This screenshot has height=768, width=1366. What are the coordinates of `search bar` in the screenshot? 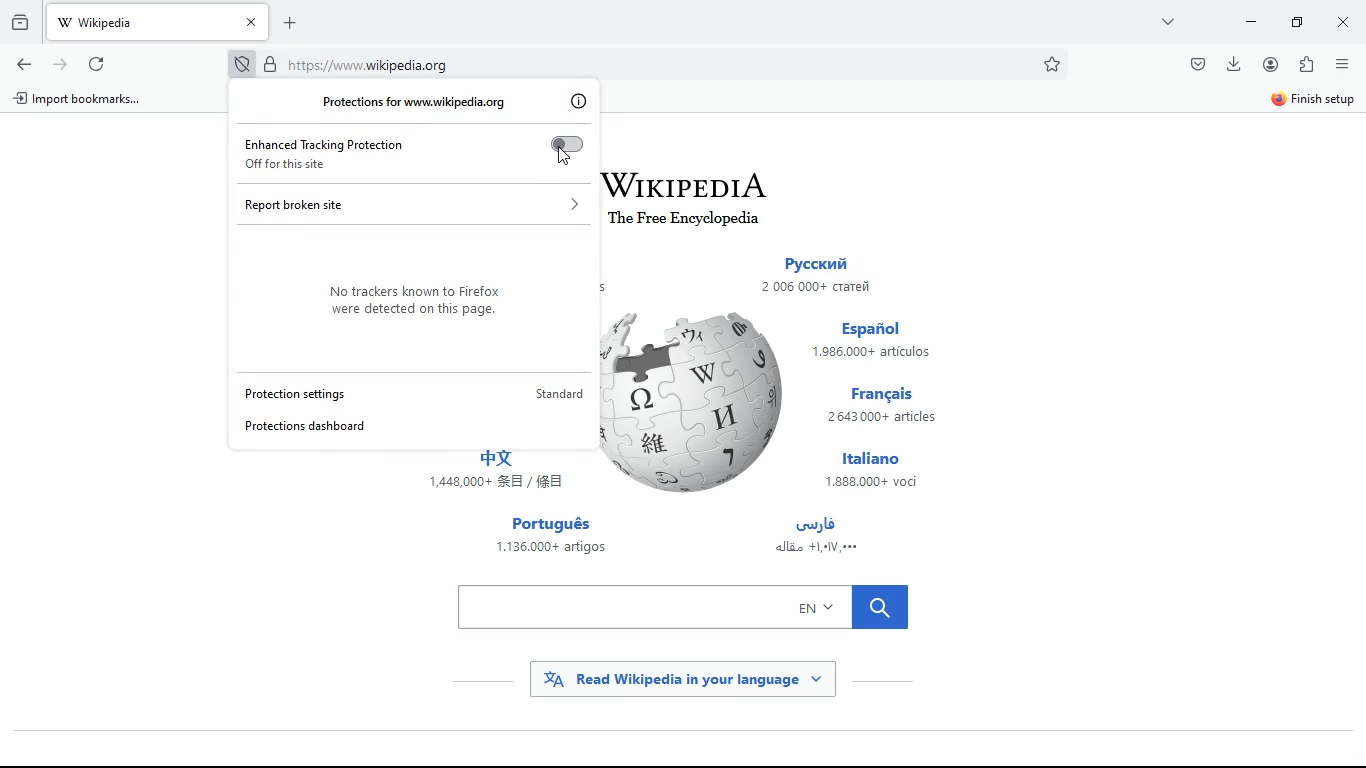 It's located at (686, 607).